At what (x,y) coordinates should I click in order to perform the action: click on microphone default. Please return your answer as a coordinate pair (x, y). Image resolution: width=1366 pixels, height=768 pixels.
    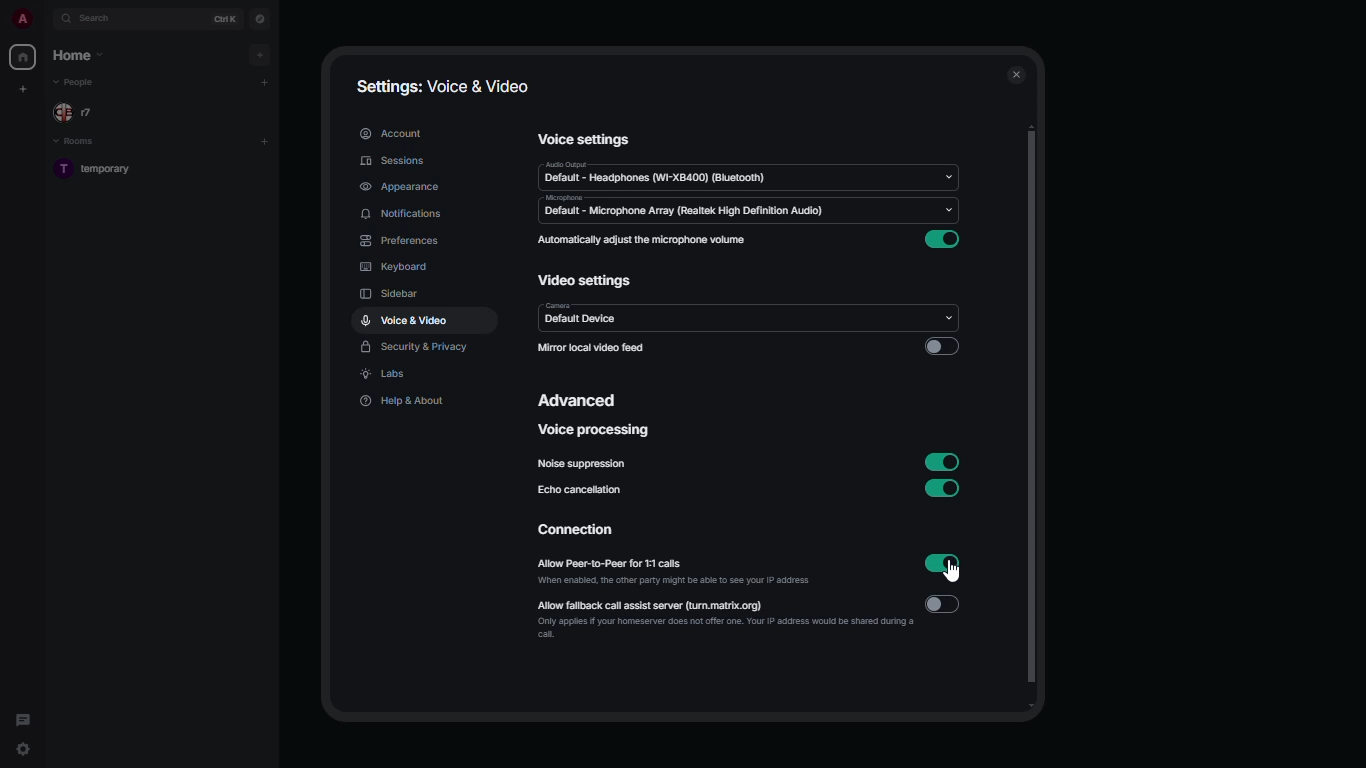
    Looking at the image, I should click on (681, 207).